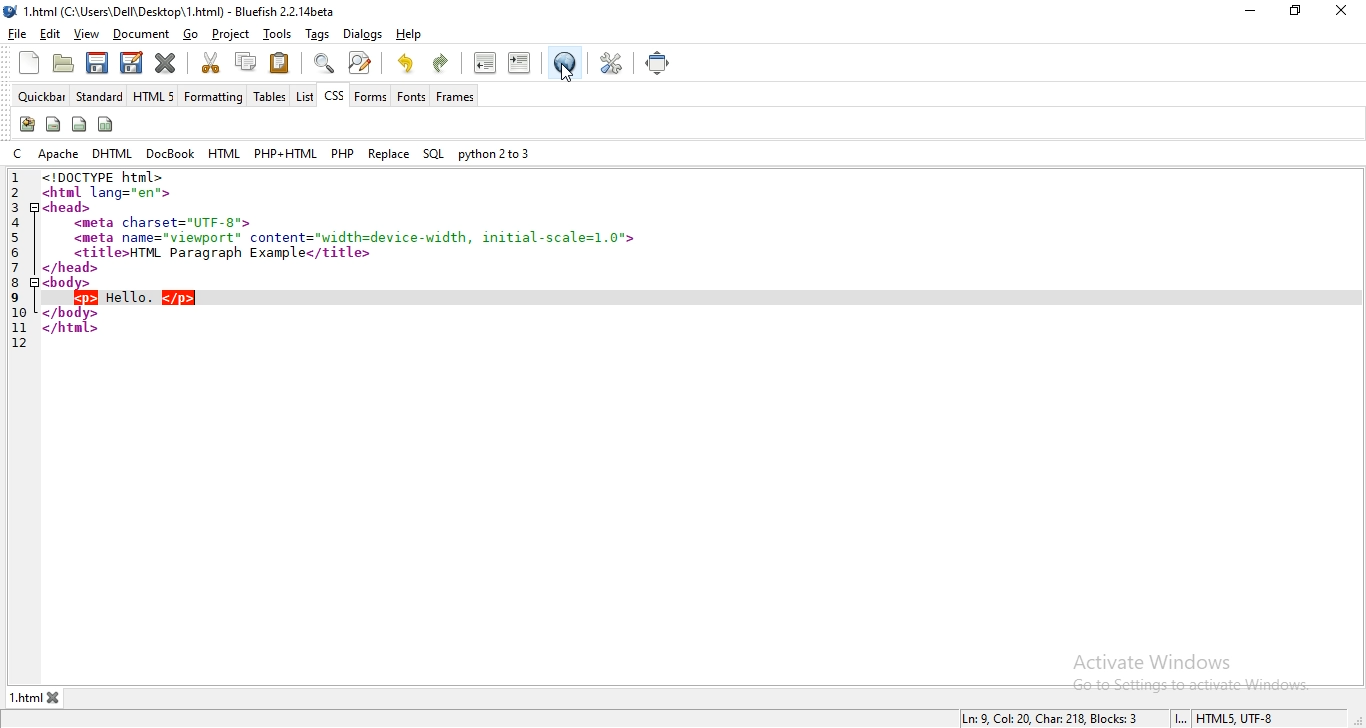  I want to click on view, so click(85, 34).